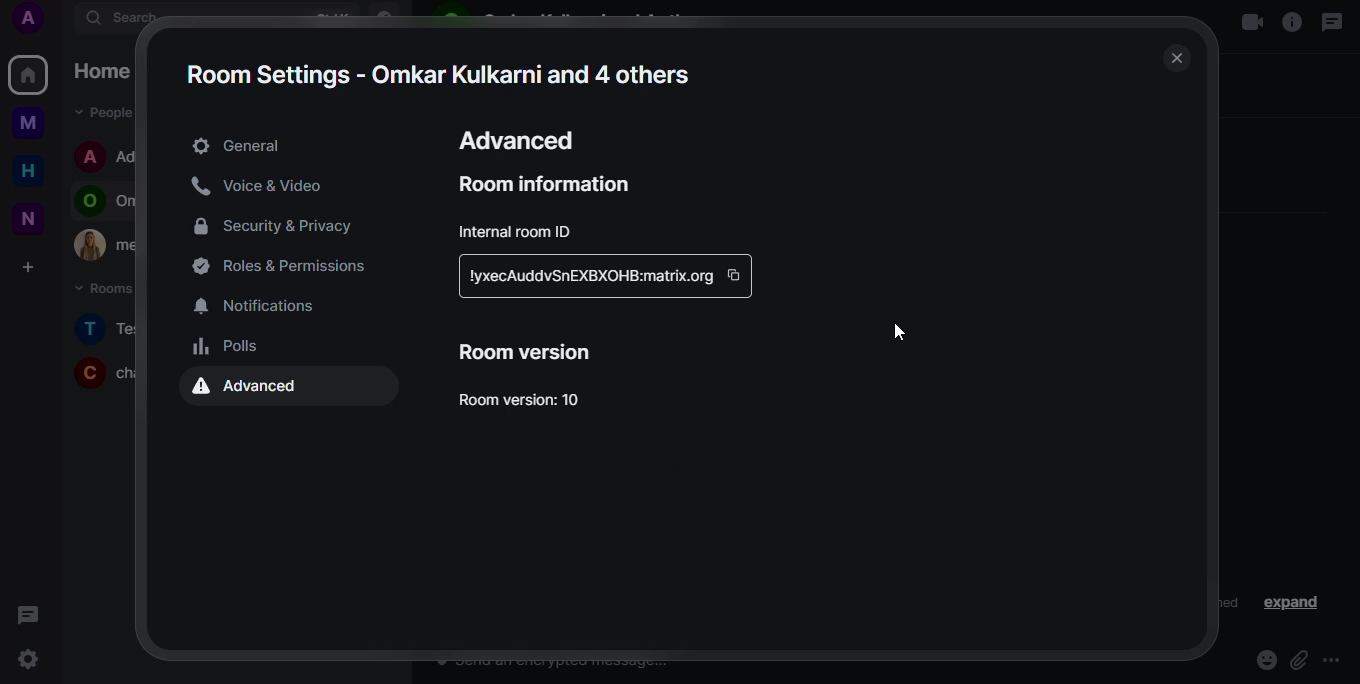 The width and height of the screenshot is (1360, 684). What do you see at coordinates (253, 146) in the screenshot?
I see `expand` at bounding box center [253, 146].